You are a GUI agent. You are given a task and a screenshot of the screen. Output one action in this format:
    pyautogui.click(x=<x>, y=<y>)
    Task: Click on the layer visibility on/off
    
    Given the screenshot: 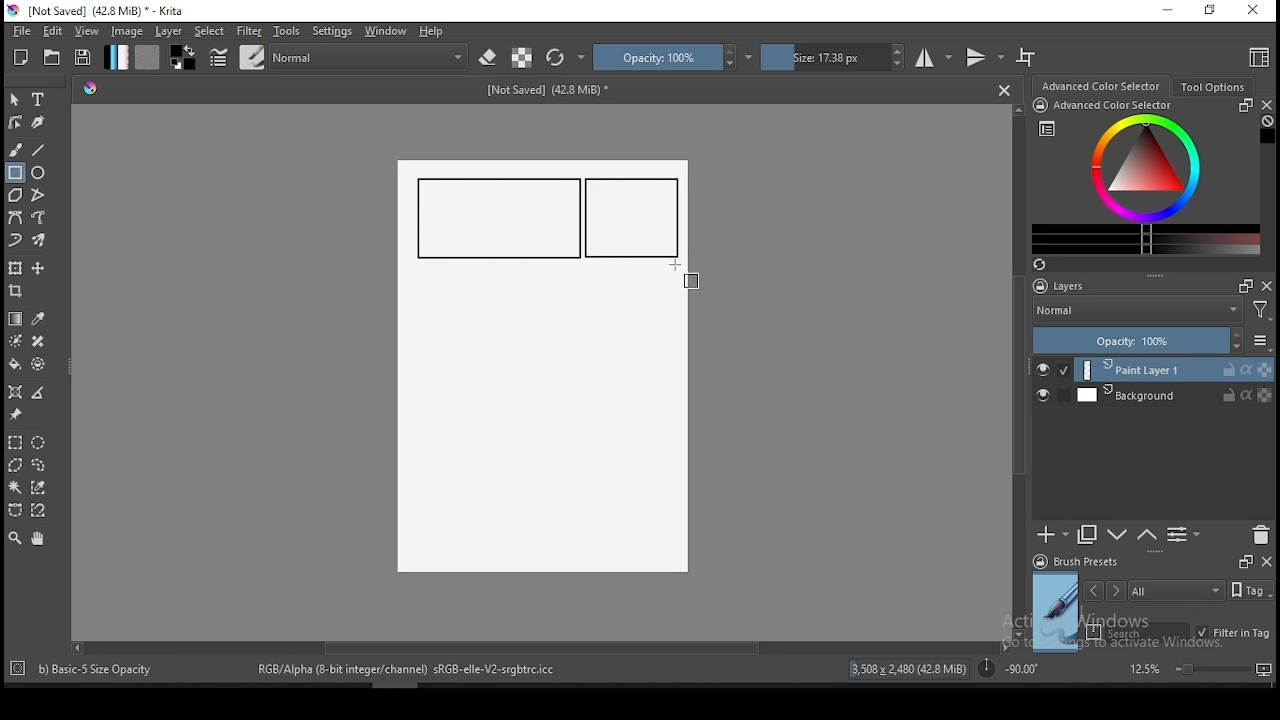 What is the action you would take?
    pyautogui.click(x=1053, y=370)
    